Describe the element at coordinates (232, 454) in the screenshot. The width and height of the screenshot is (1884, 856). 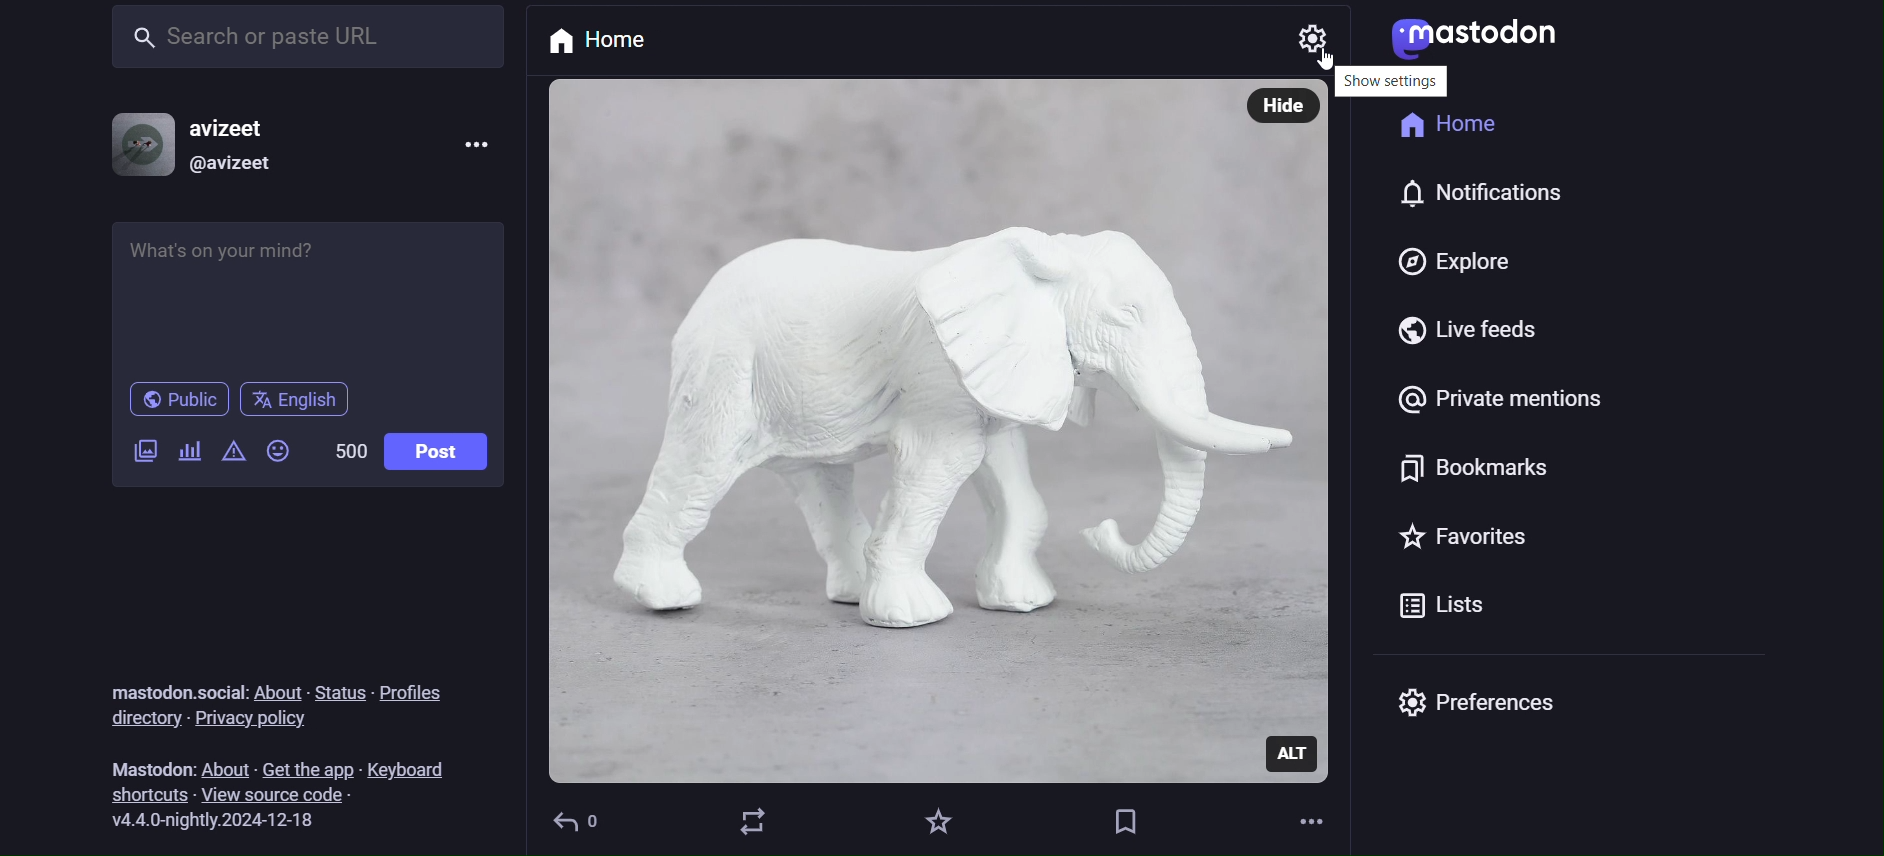
I see `content warning` at that location.